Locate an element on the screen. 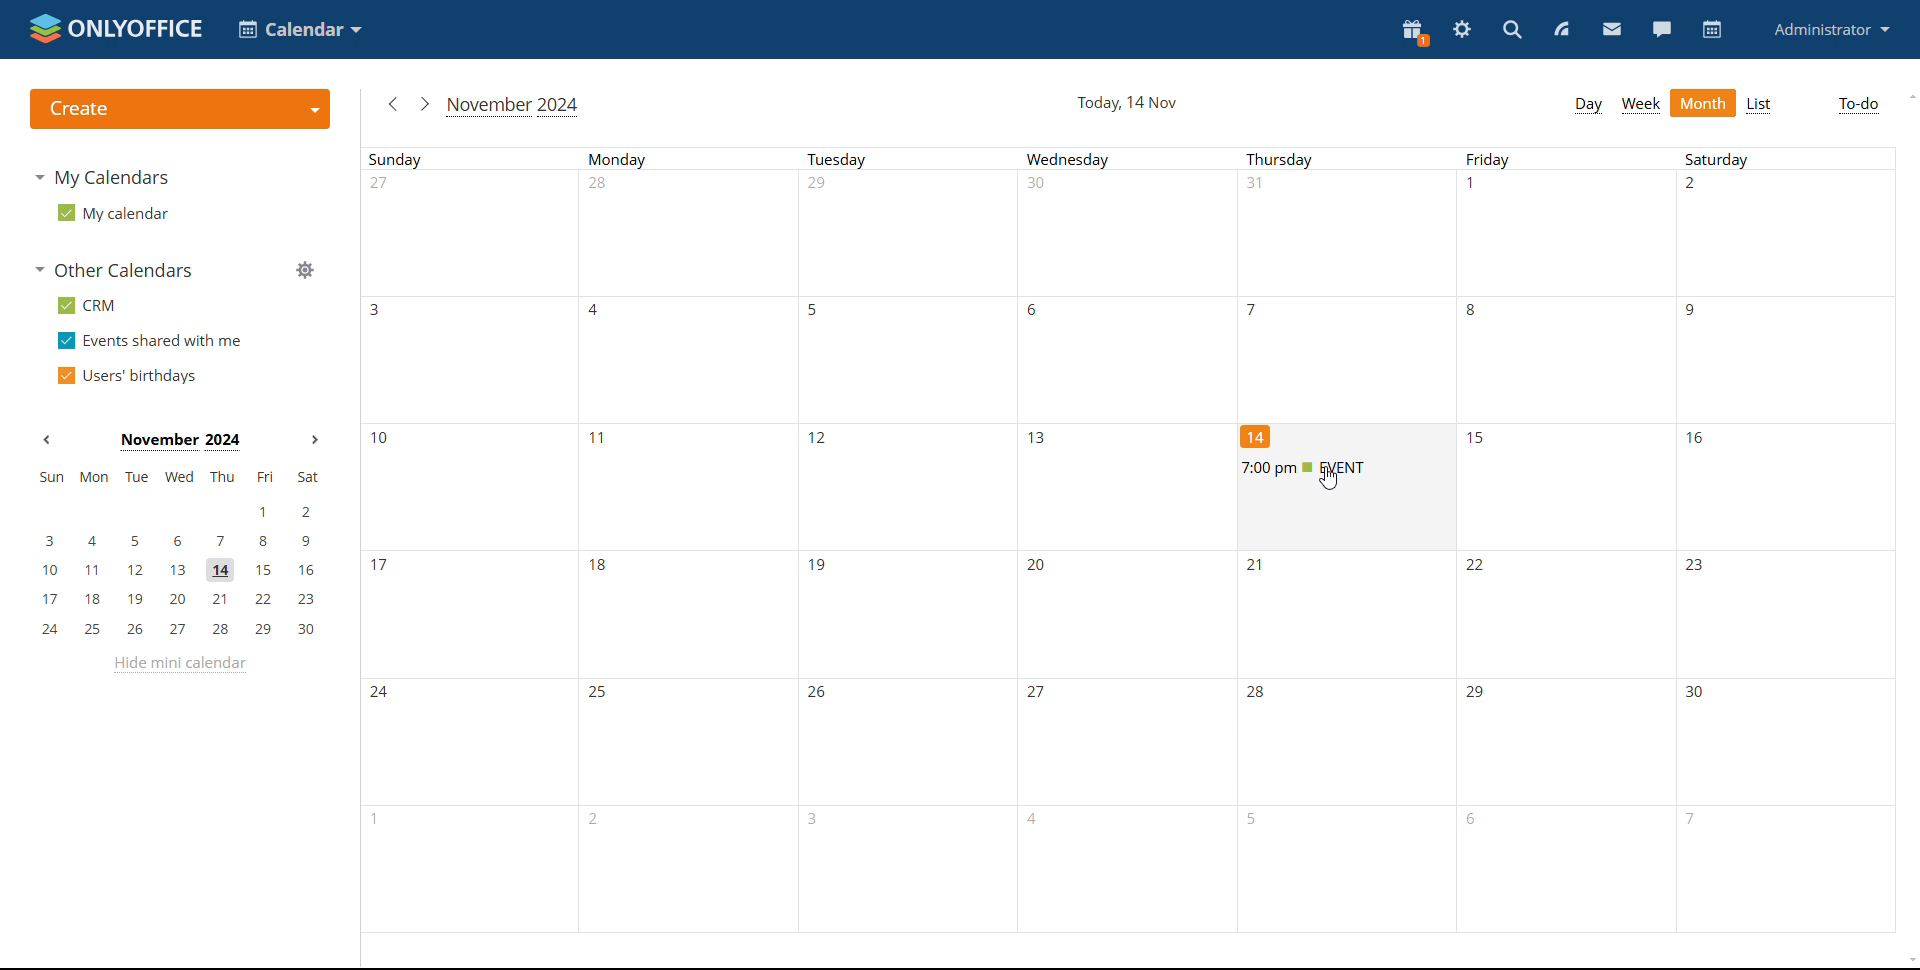  hide mini calendar is located at coordinates (179, 664).